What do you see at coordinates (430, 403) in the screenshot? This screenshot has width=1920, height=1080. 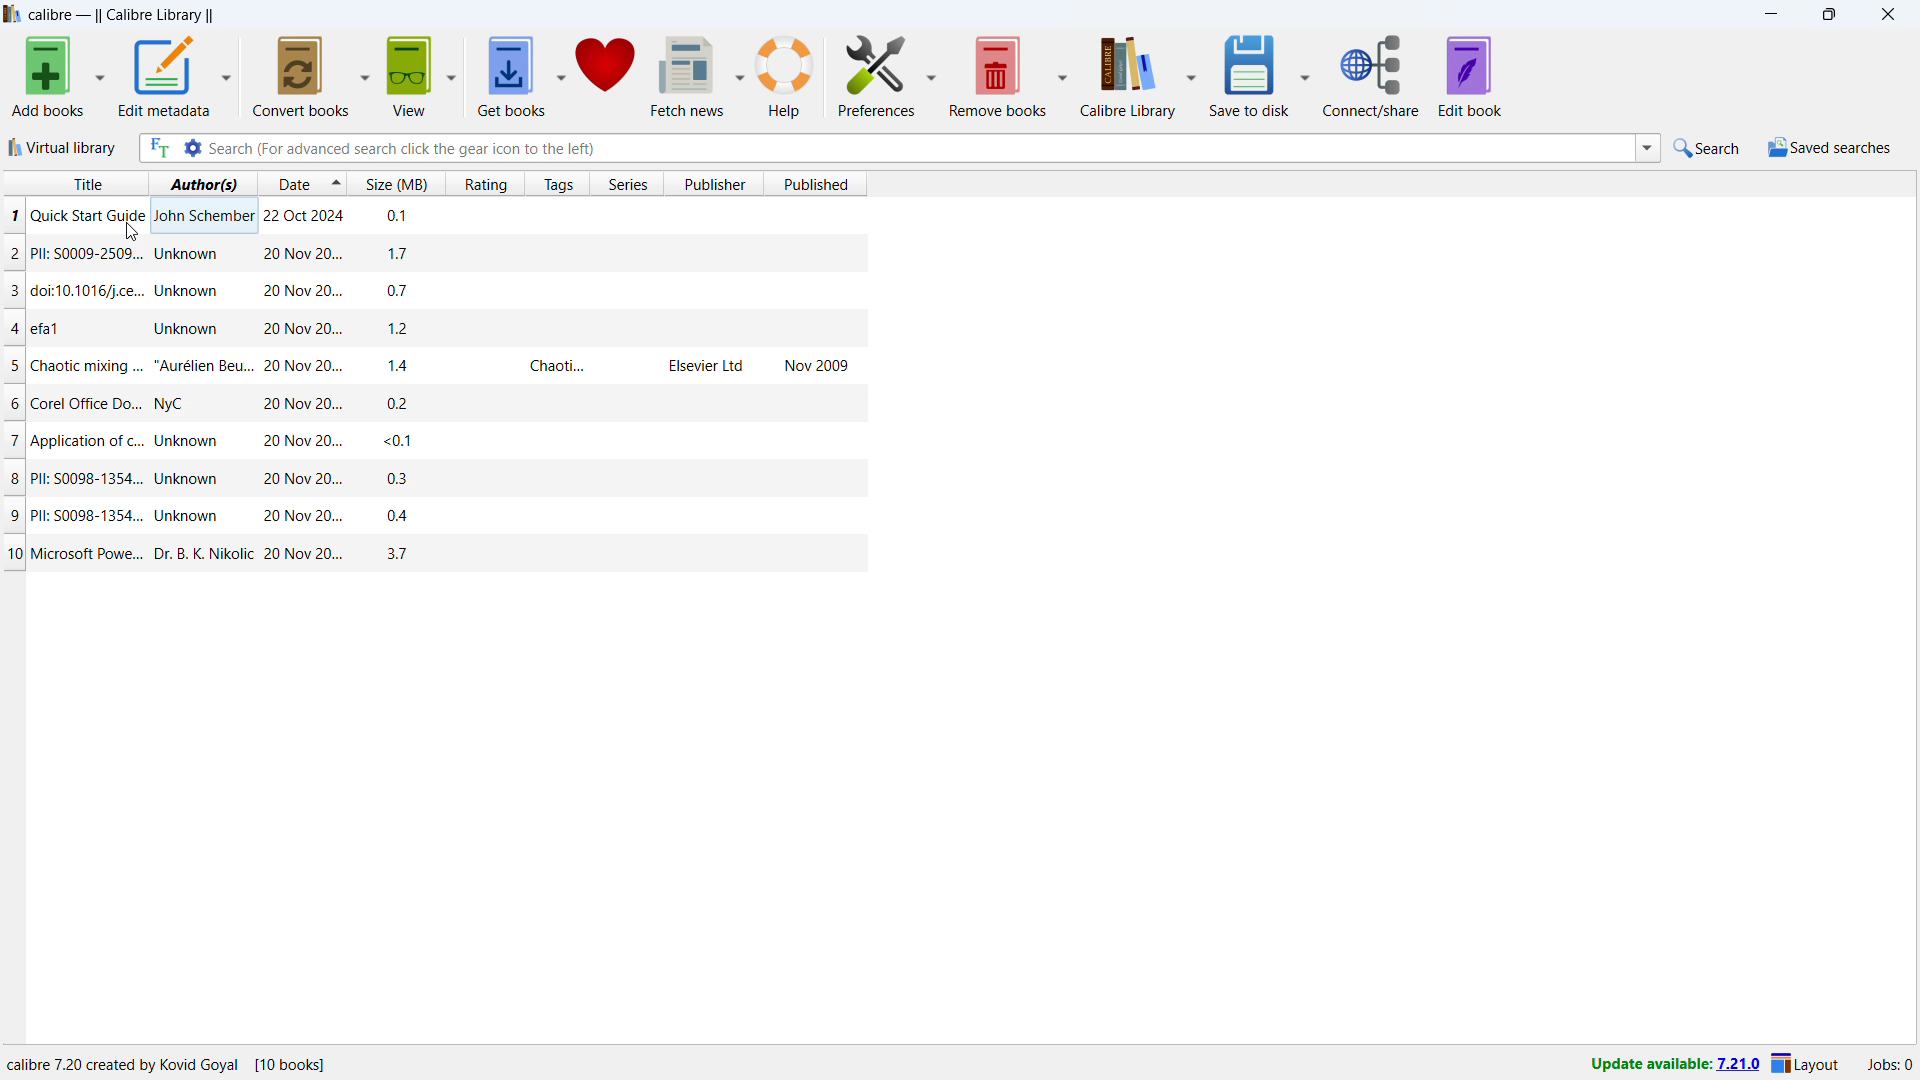 I see `one book entry` at bounding box center [430, 403].